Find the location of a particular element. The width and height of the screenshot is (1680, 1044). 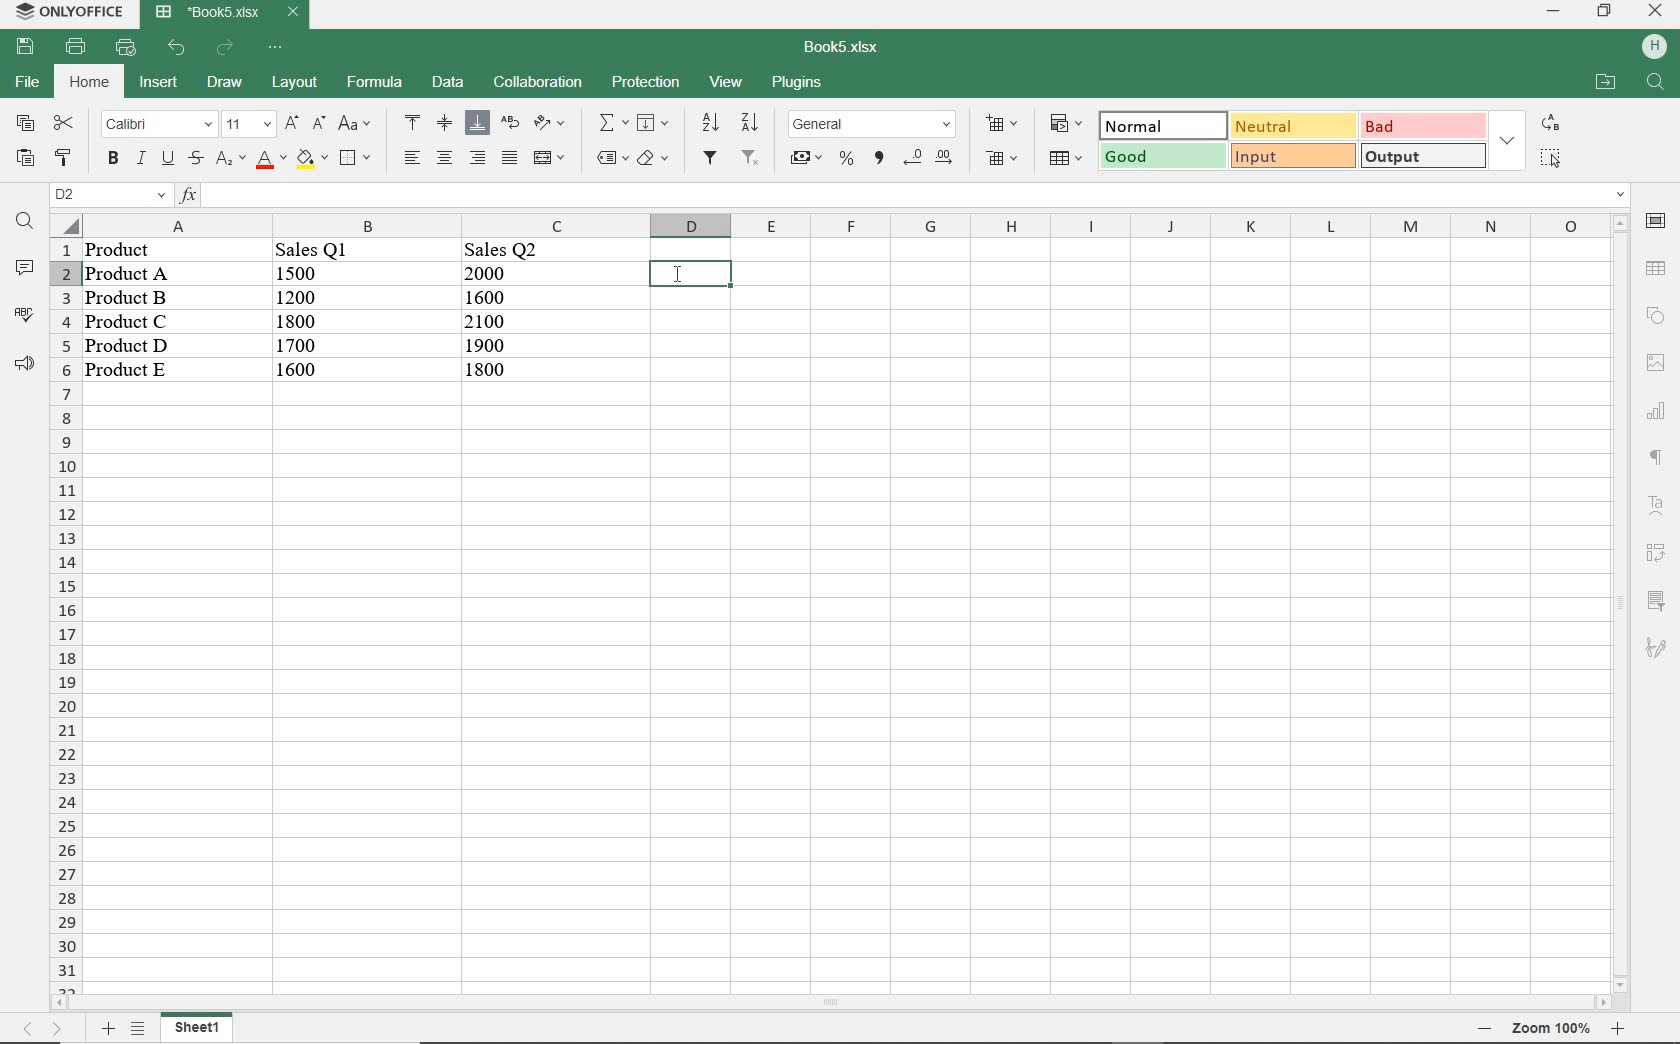

data is located at coordinates (445, 81).